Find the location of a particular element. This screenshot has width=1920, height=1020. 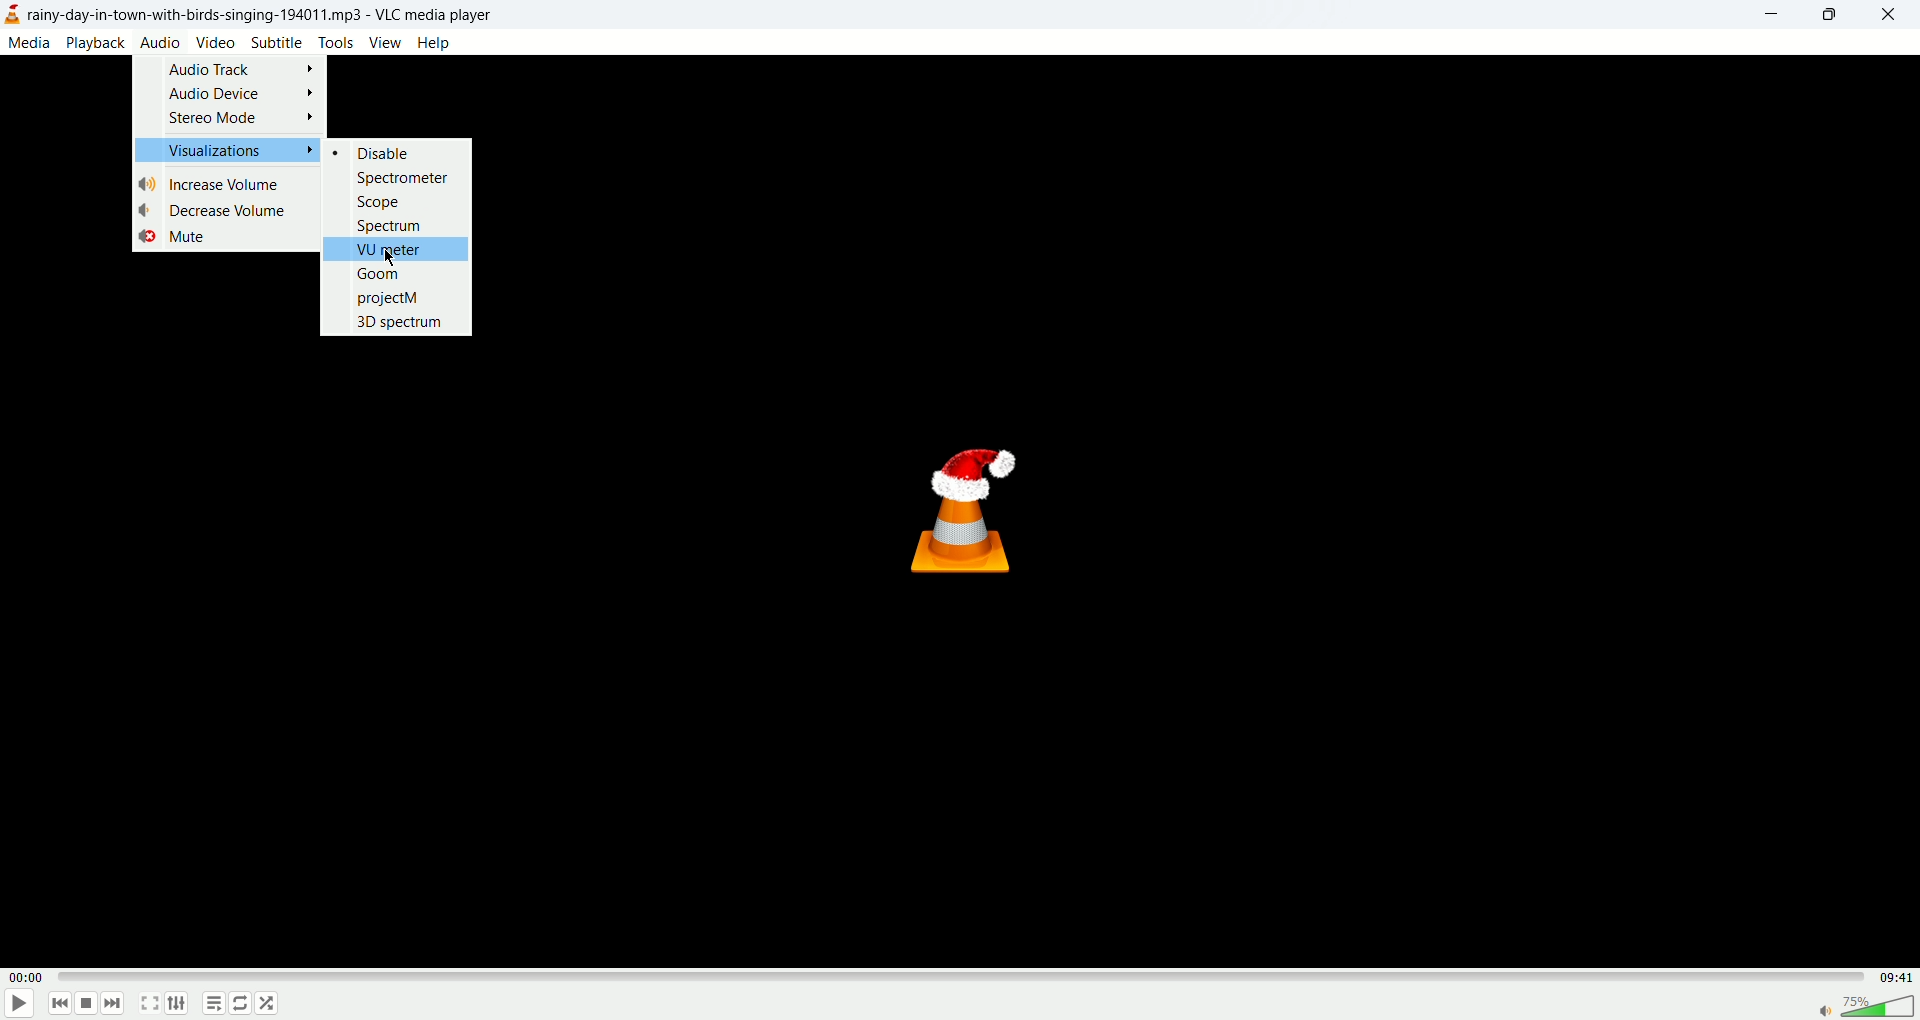

projectM is located at coordinates (392, 299).